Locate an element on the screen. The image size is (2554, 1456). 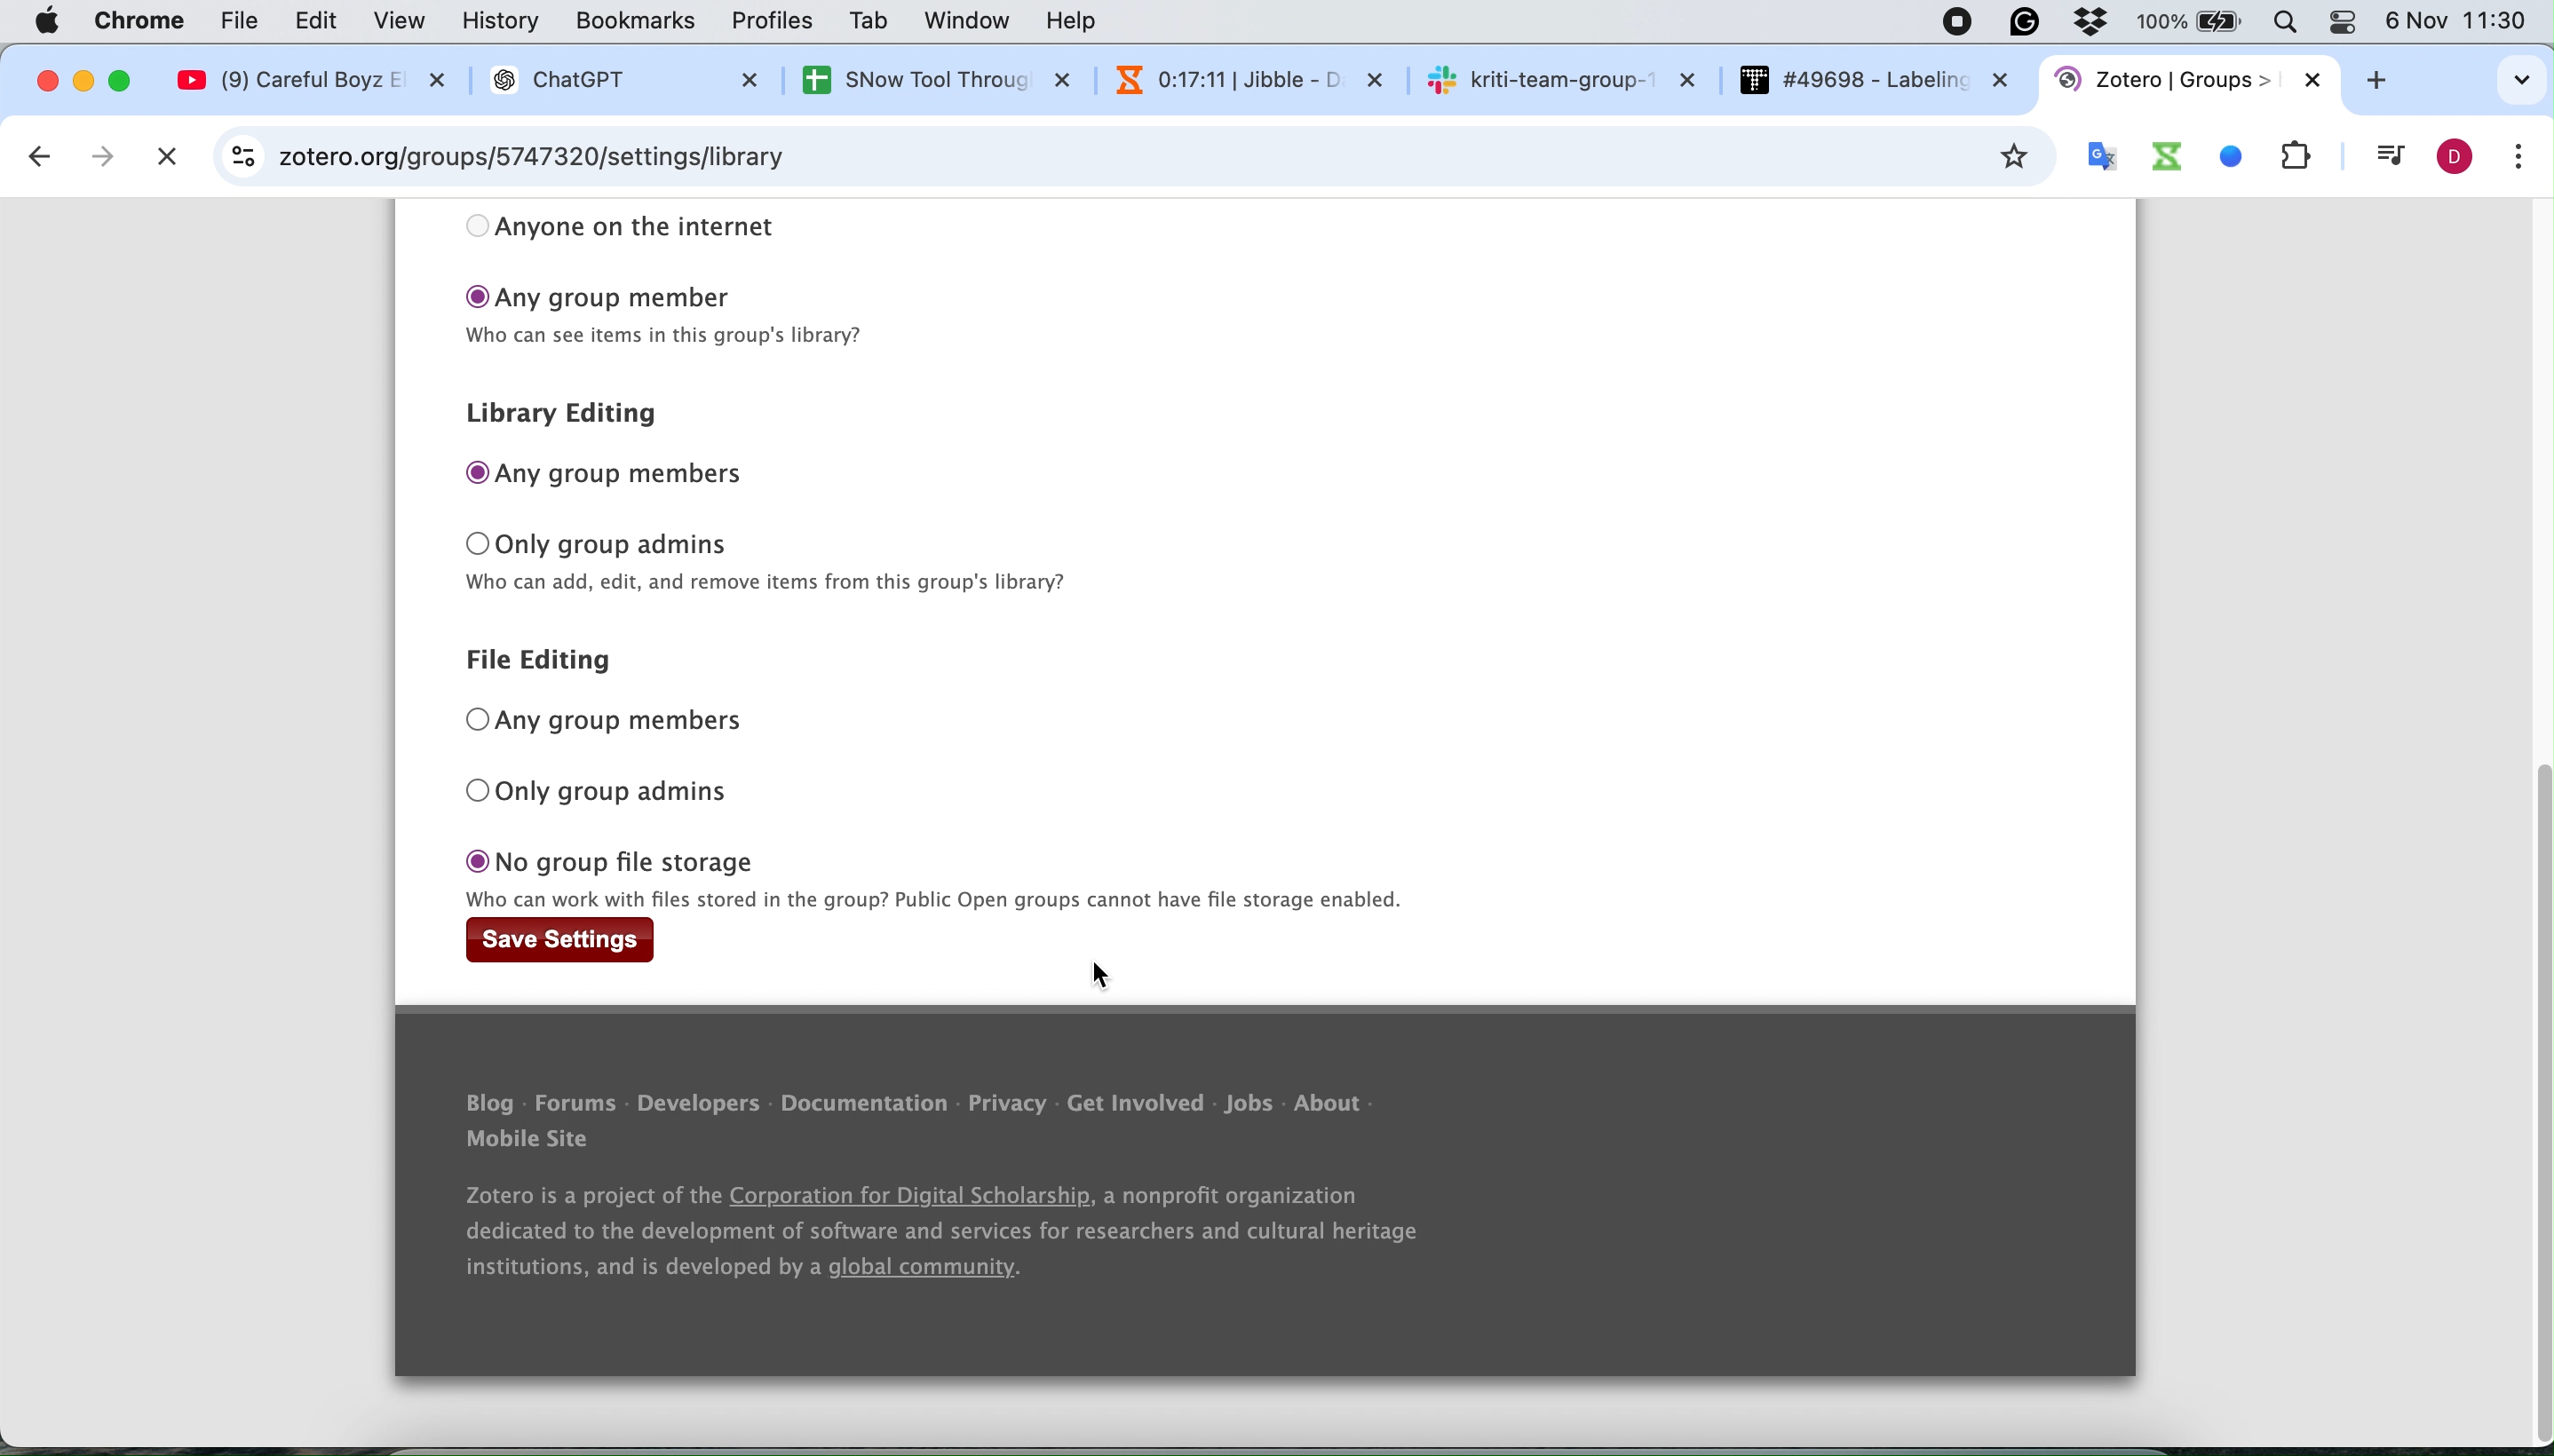
Search Bar is located at coordinates (2280, 20).